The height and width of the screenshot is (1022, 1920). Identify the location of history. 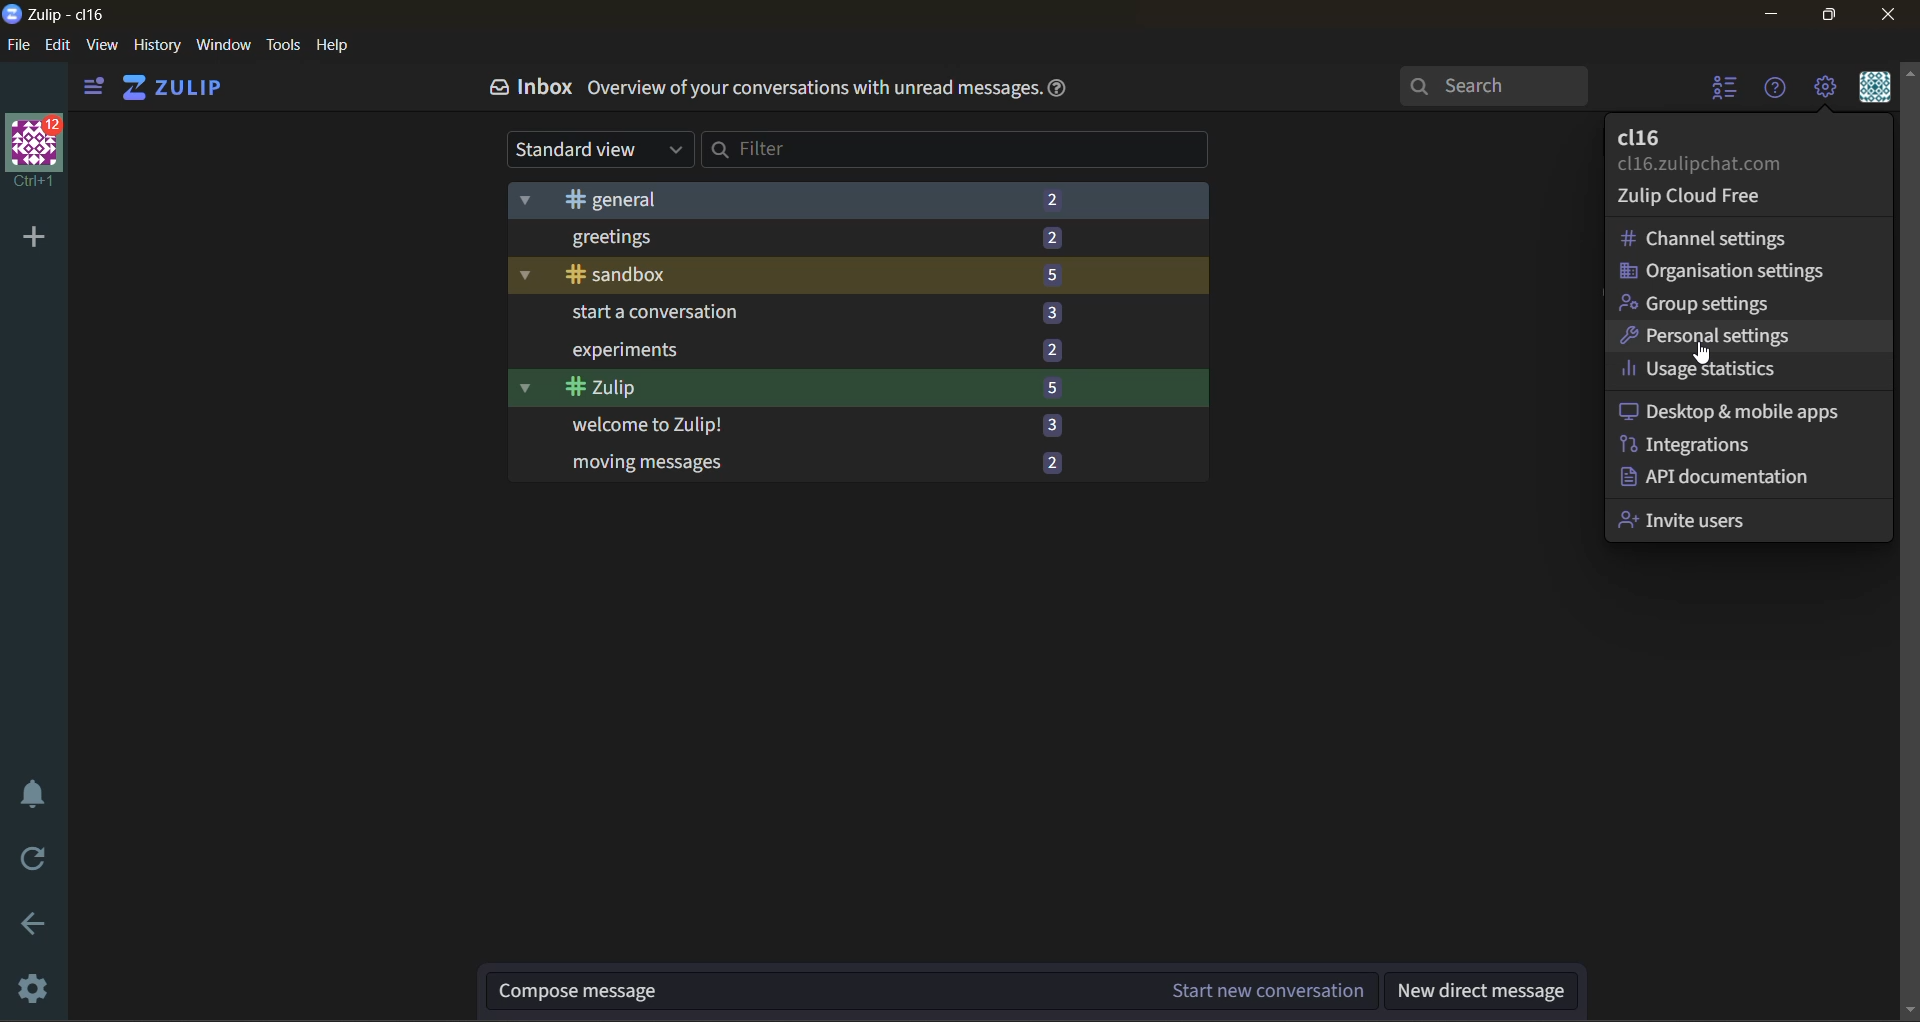
(156, 50).